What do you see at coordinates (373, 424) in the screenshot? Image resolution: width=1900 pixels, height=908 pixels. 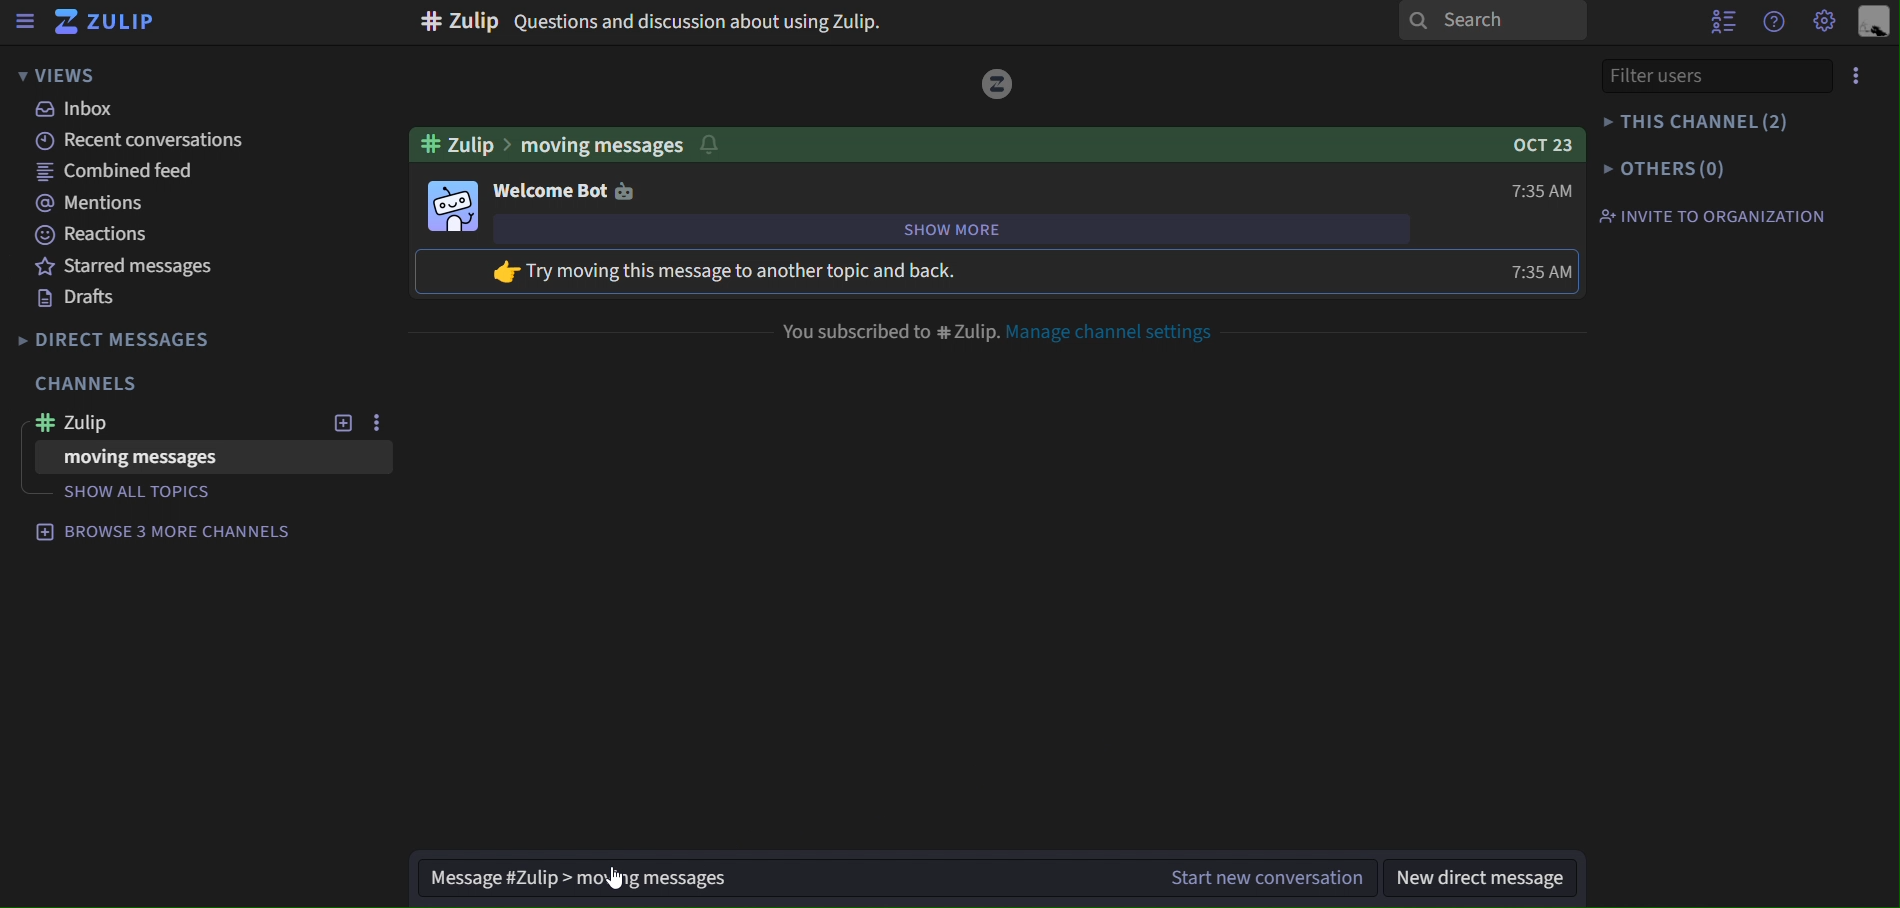 I see `option` at bounding box center [373, 424].